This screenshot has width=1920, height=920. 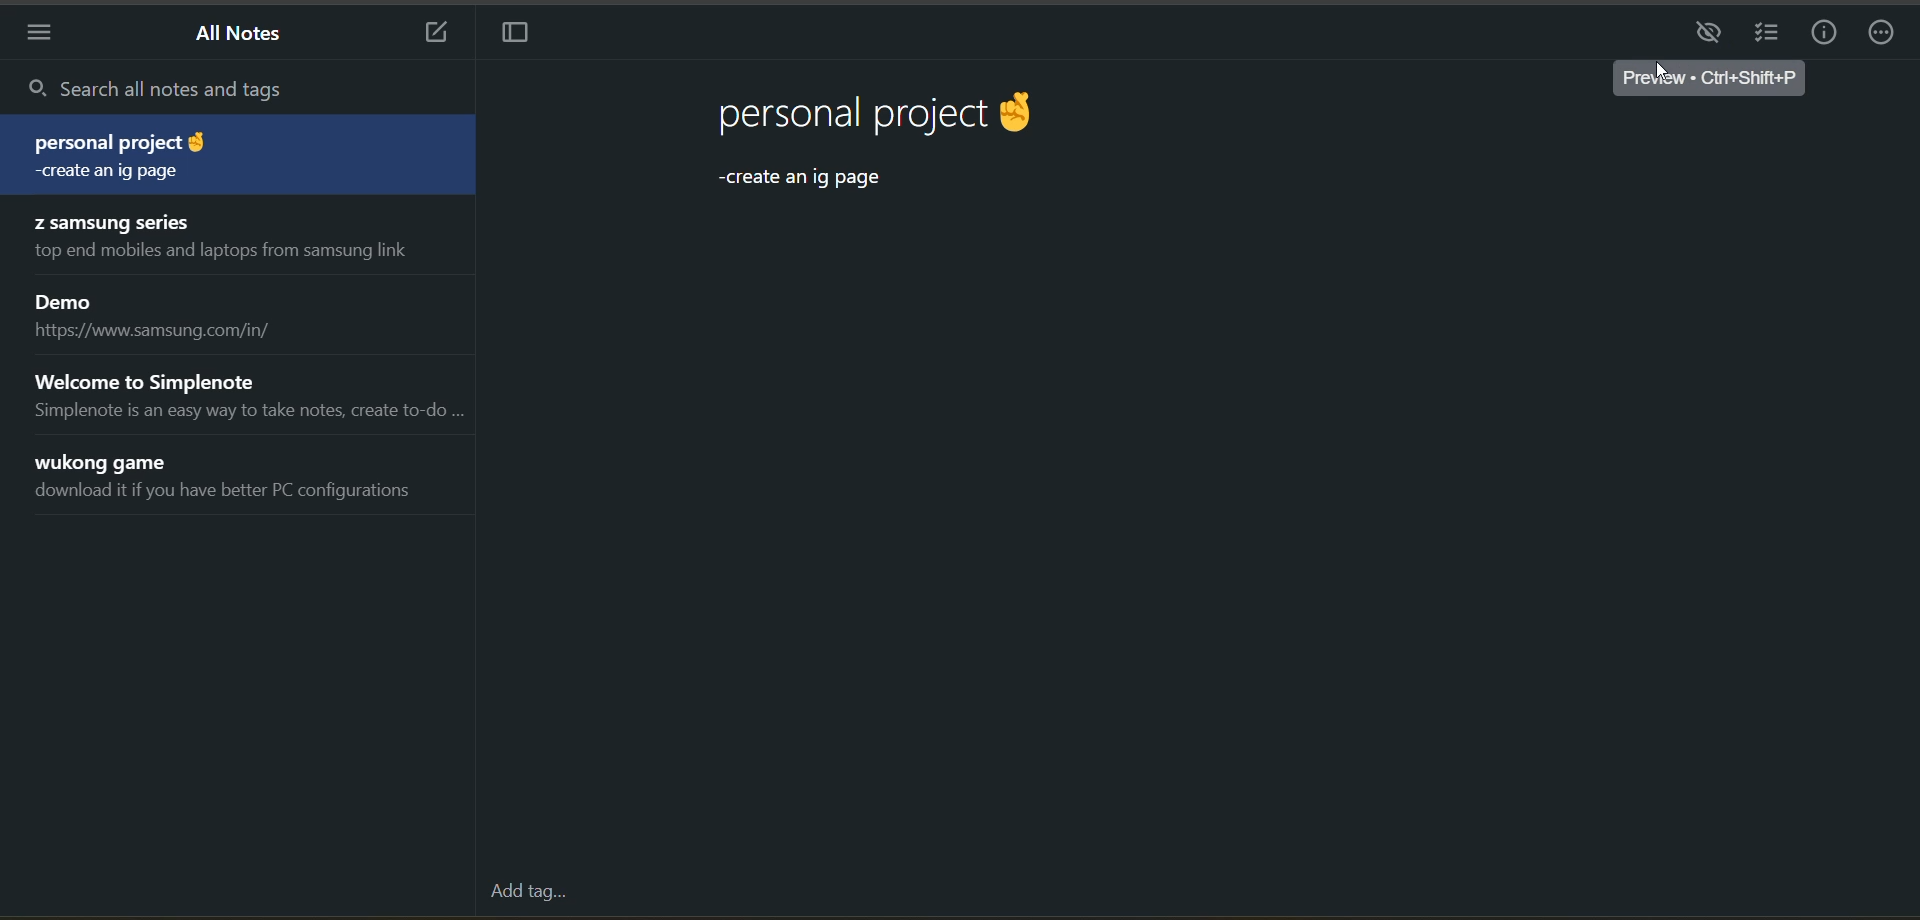 I want to click on note title and preview, so click(x=232, y=239).